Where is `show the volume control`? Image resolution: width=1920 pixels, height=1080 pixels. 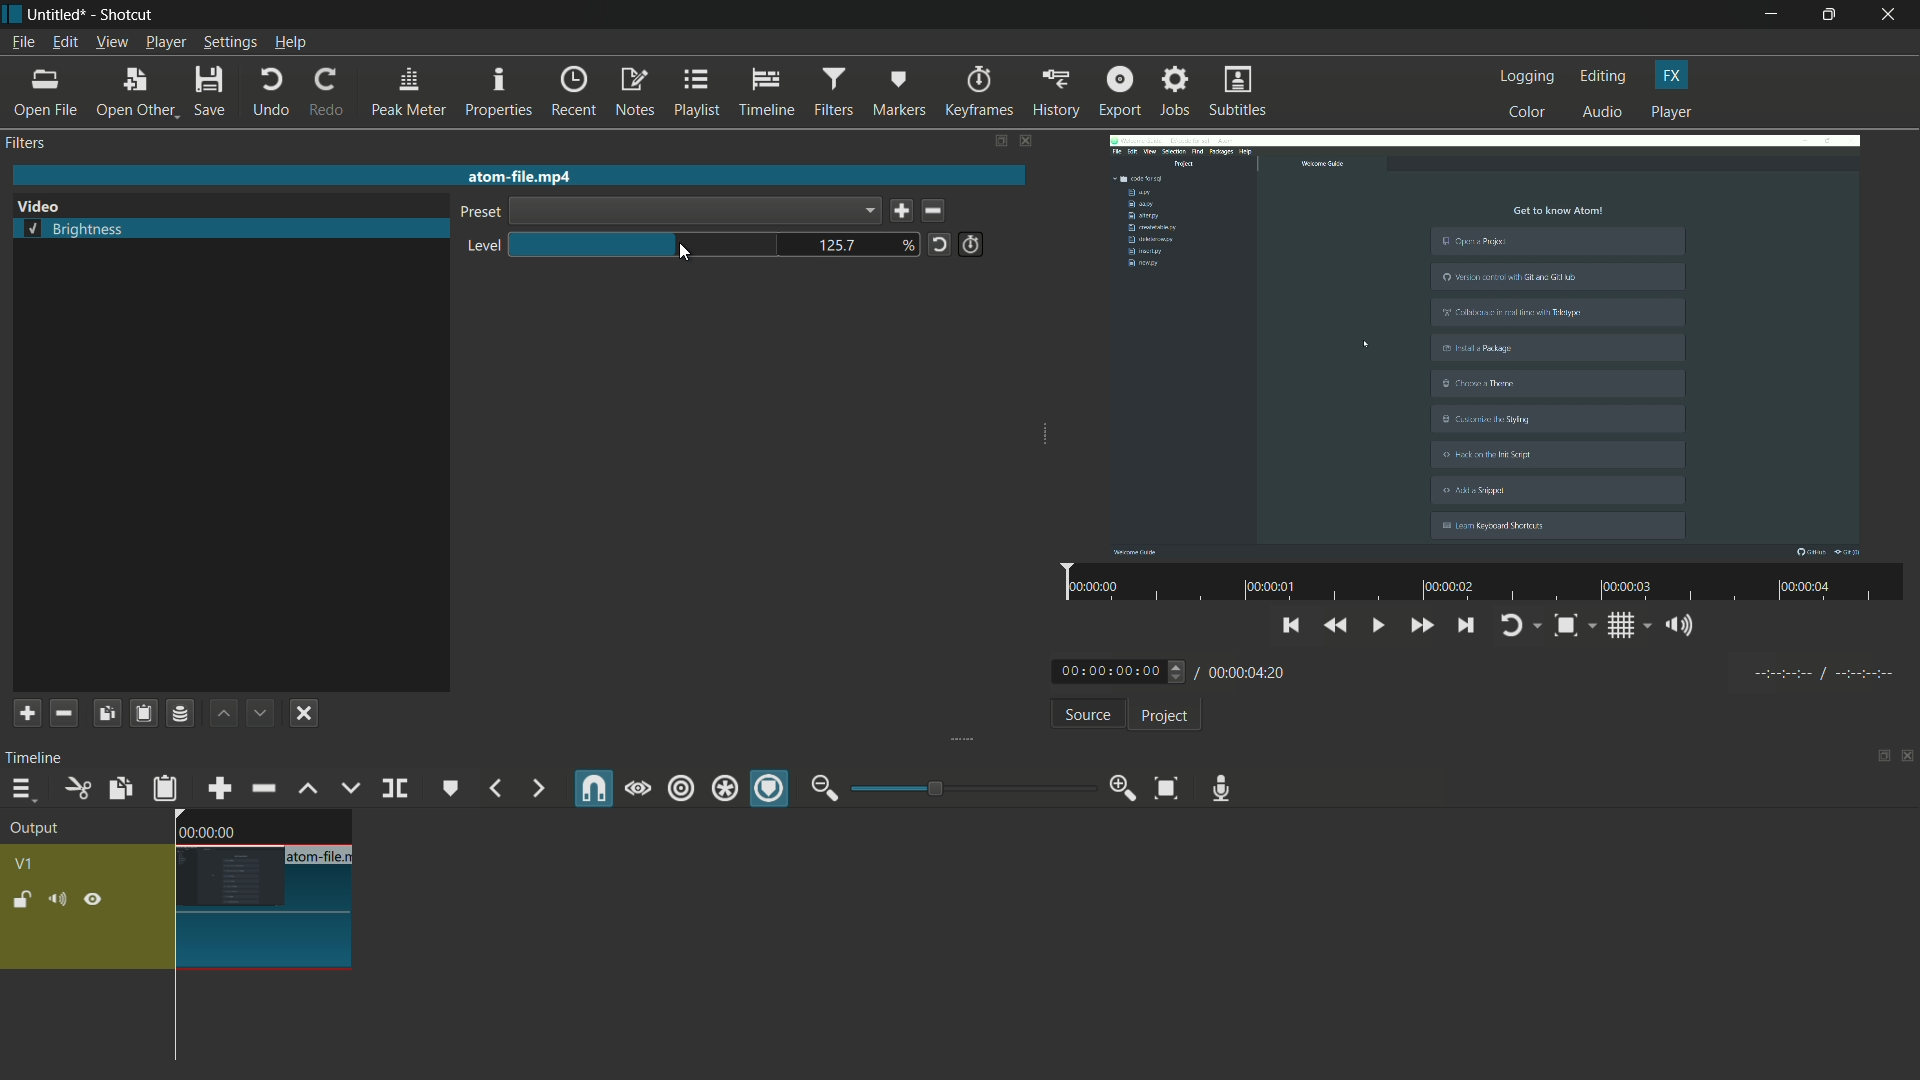
show the volume control is located at coordinates (1685, 627).